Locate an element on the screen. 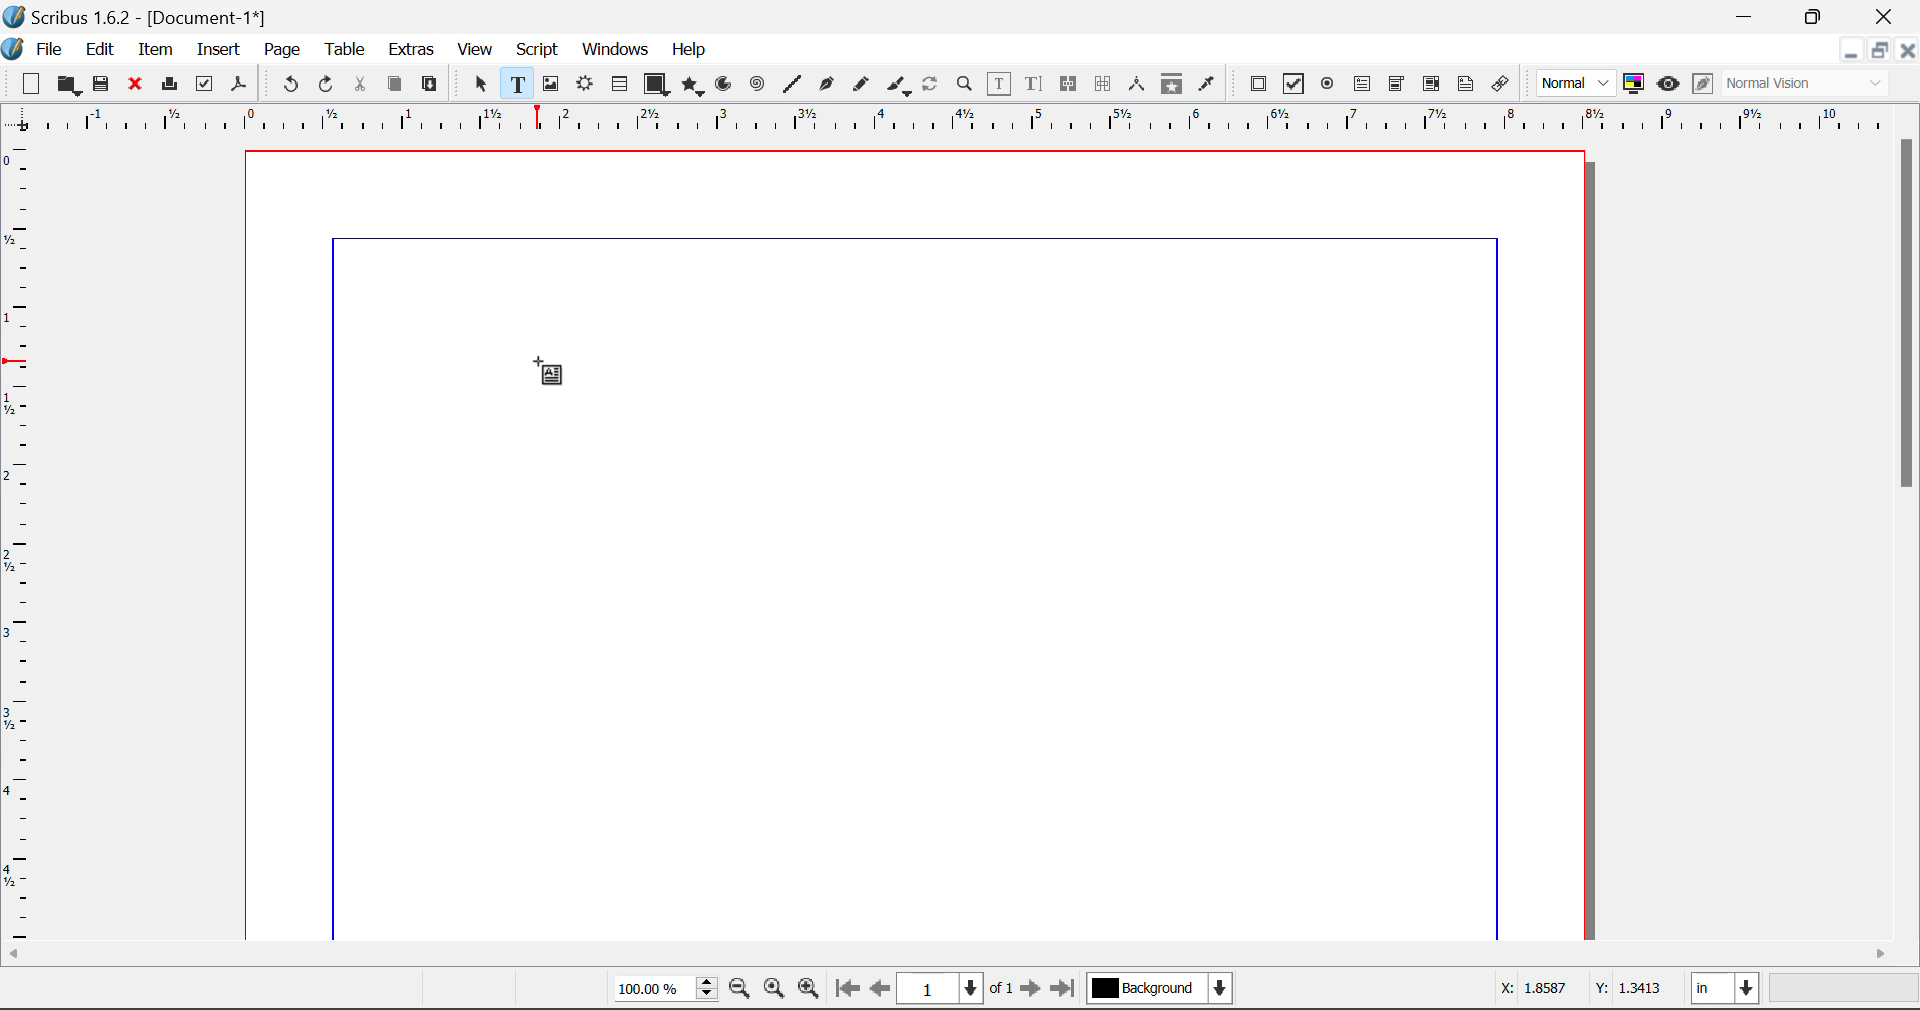 The image size is (1920, 1010). Item is located at coordinates (152, 47).